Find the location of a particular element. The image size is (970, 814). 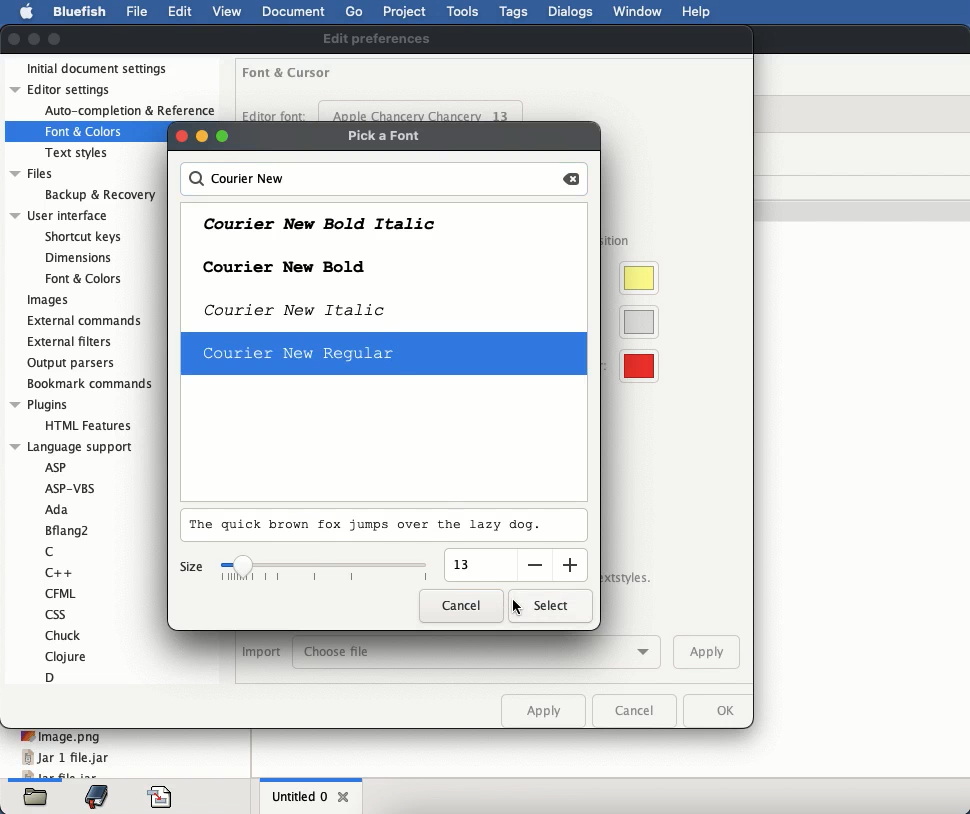

edit preferences  is located at coordinates (375, 41).